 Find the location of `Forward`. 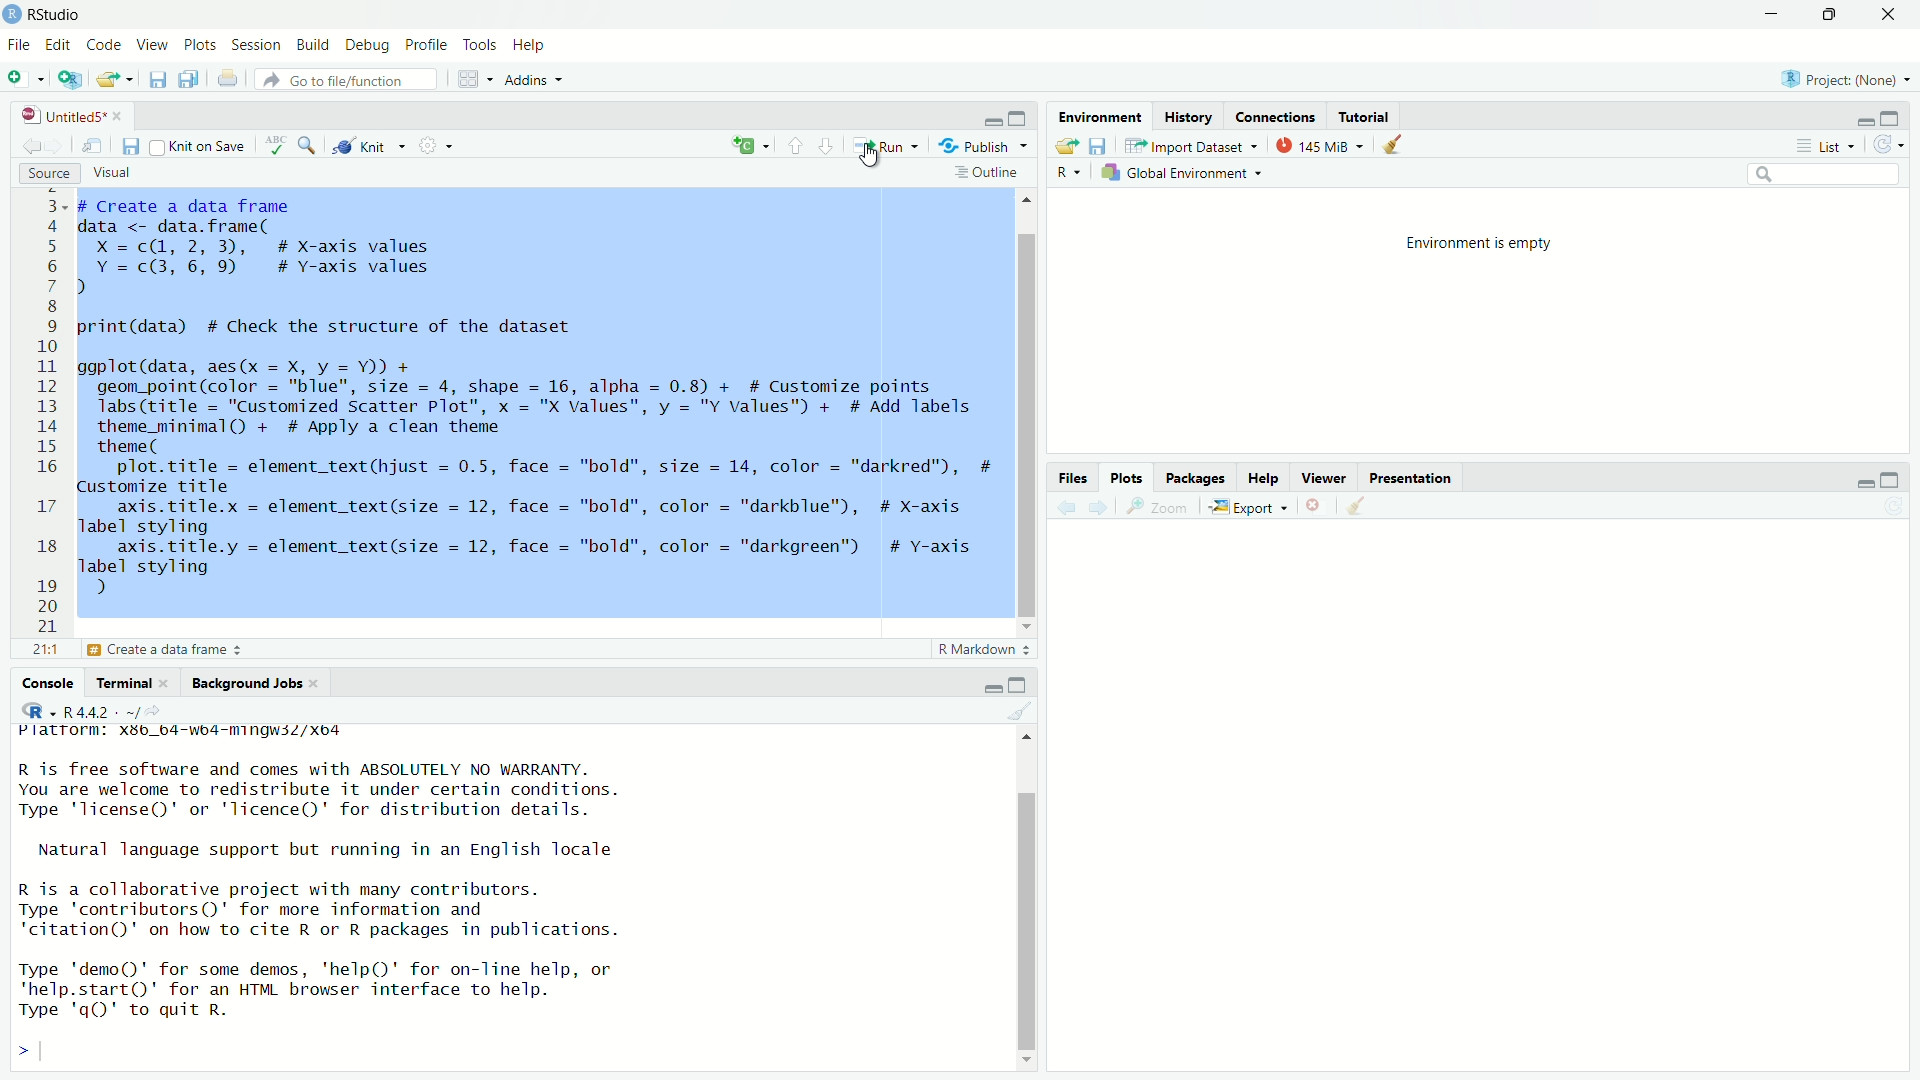

Forward is located at coordinates (1096, 508).